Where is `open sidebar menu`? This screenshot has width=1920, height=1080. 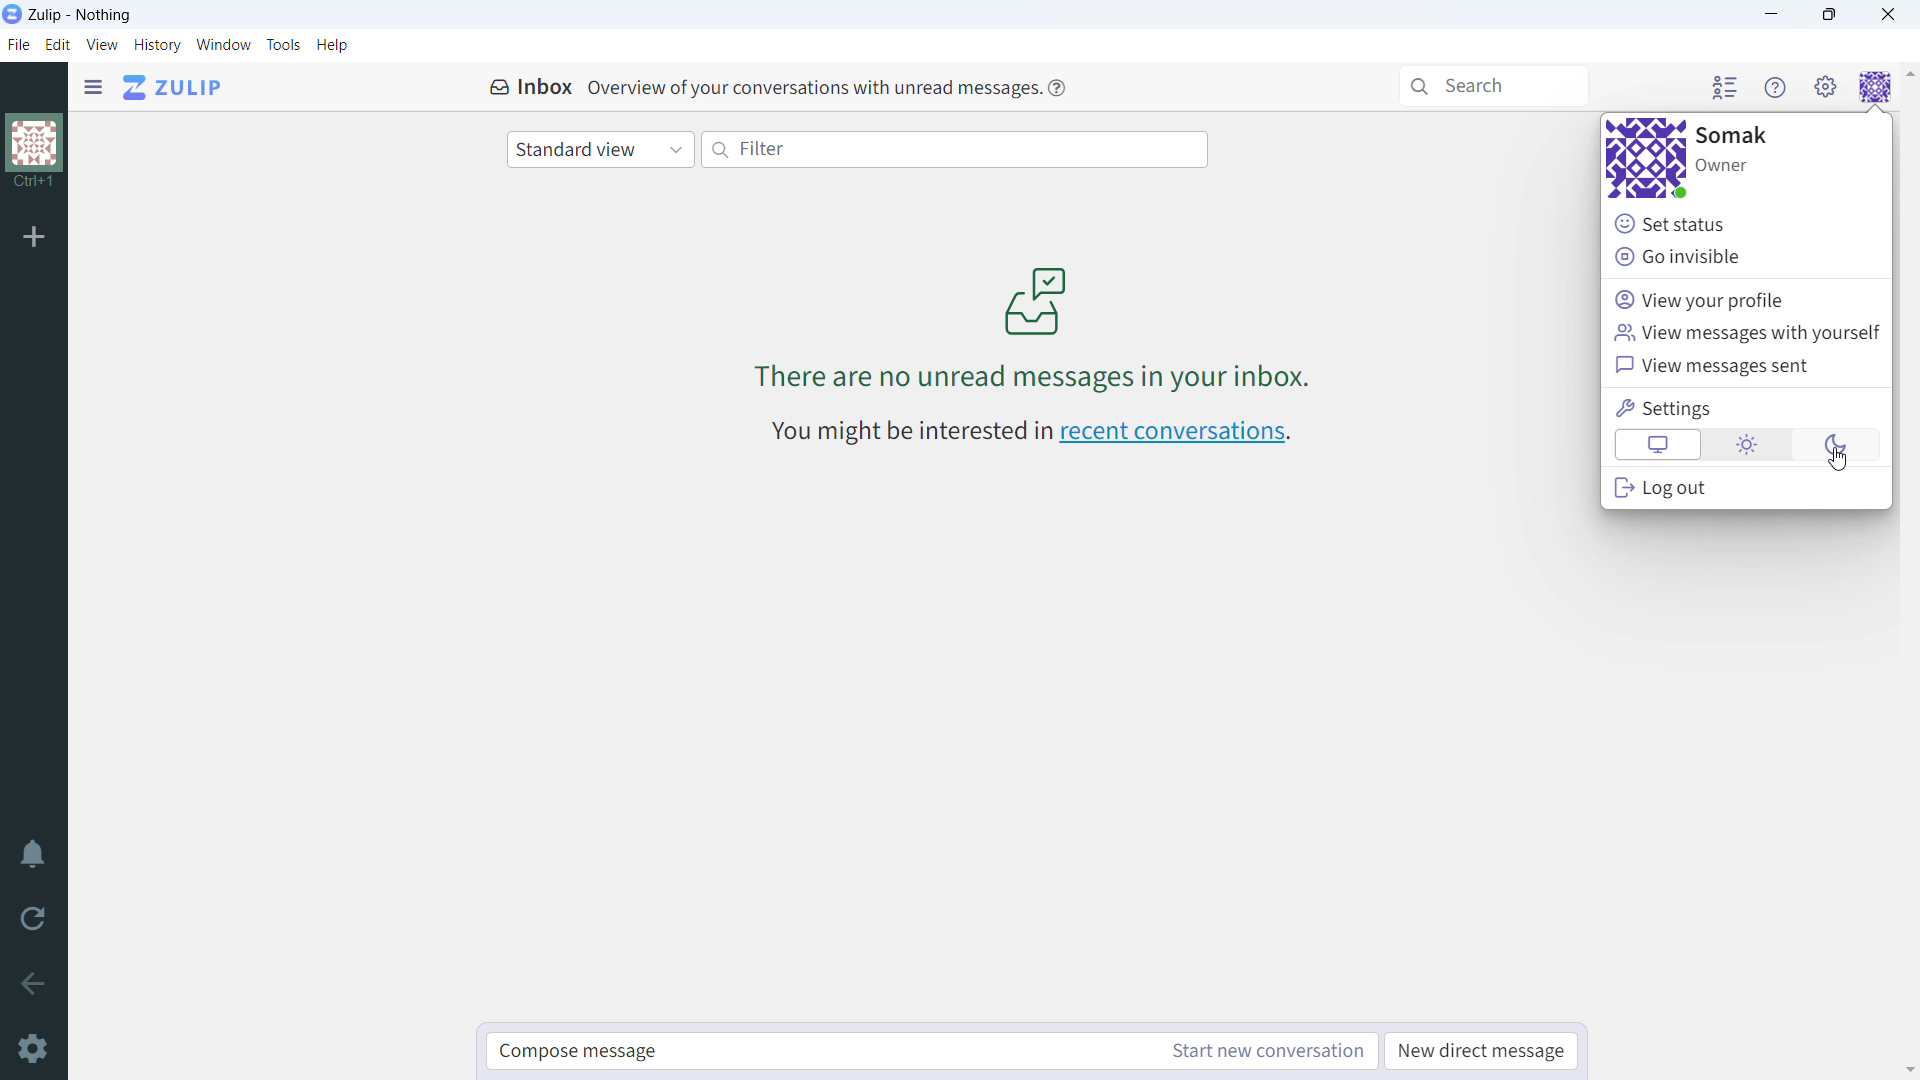 open sidebar menu is located at coordinates (93, 87).